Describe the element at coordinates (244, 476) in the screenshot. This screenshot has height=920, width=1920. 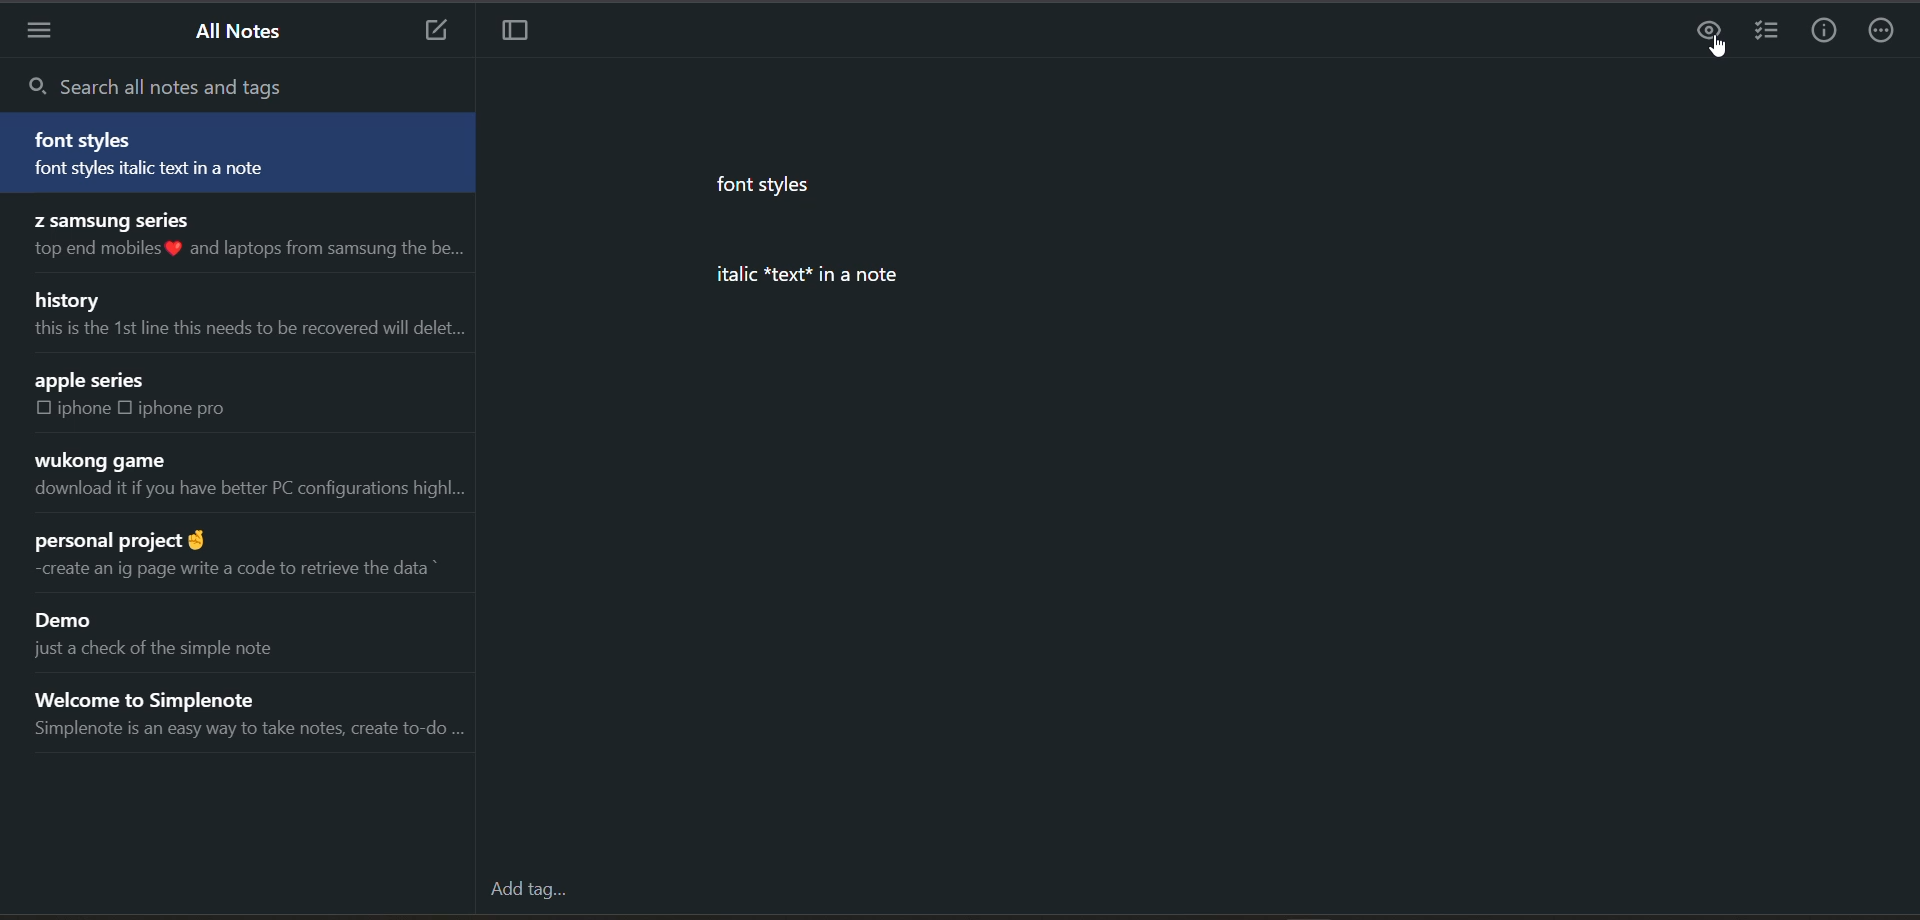
I see `note title and preview` at that location.